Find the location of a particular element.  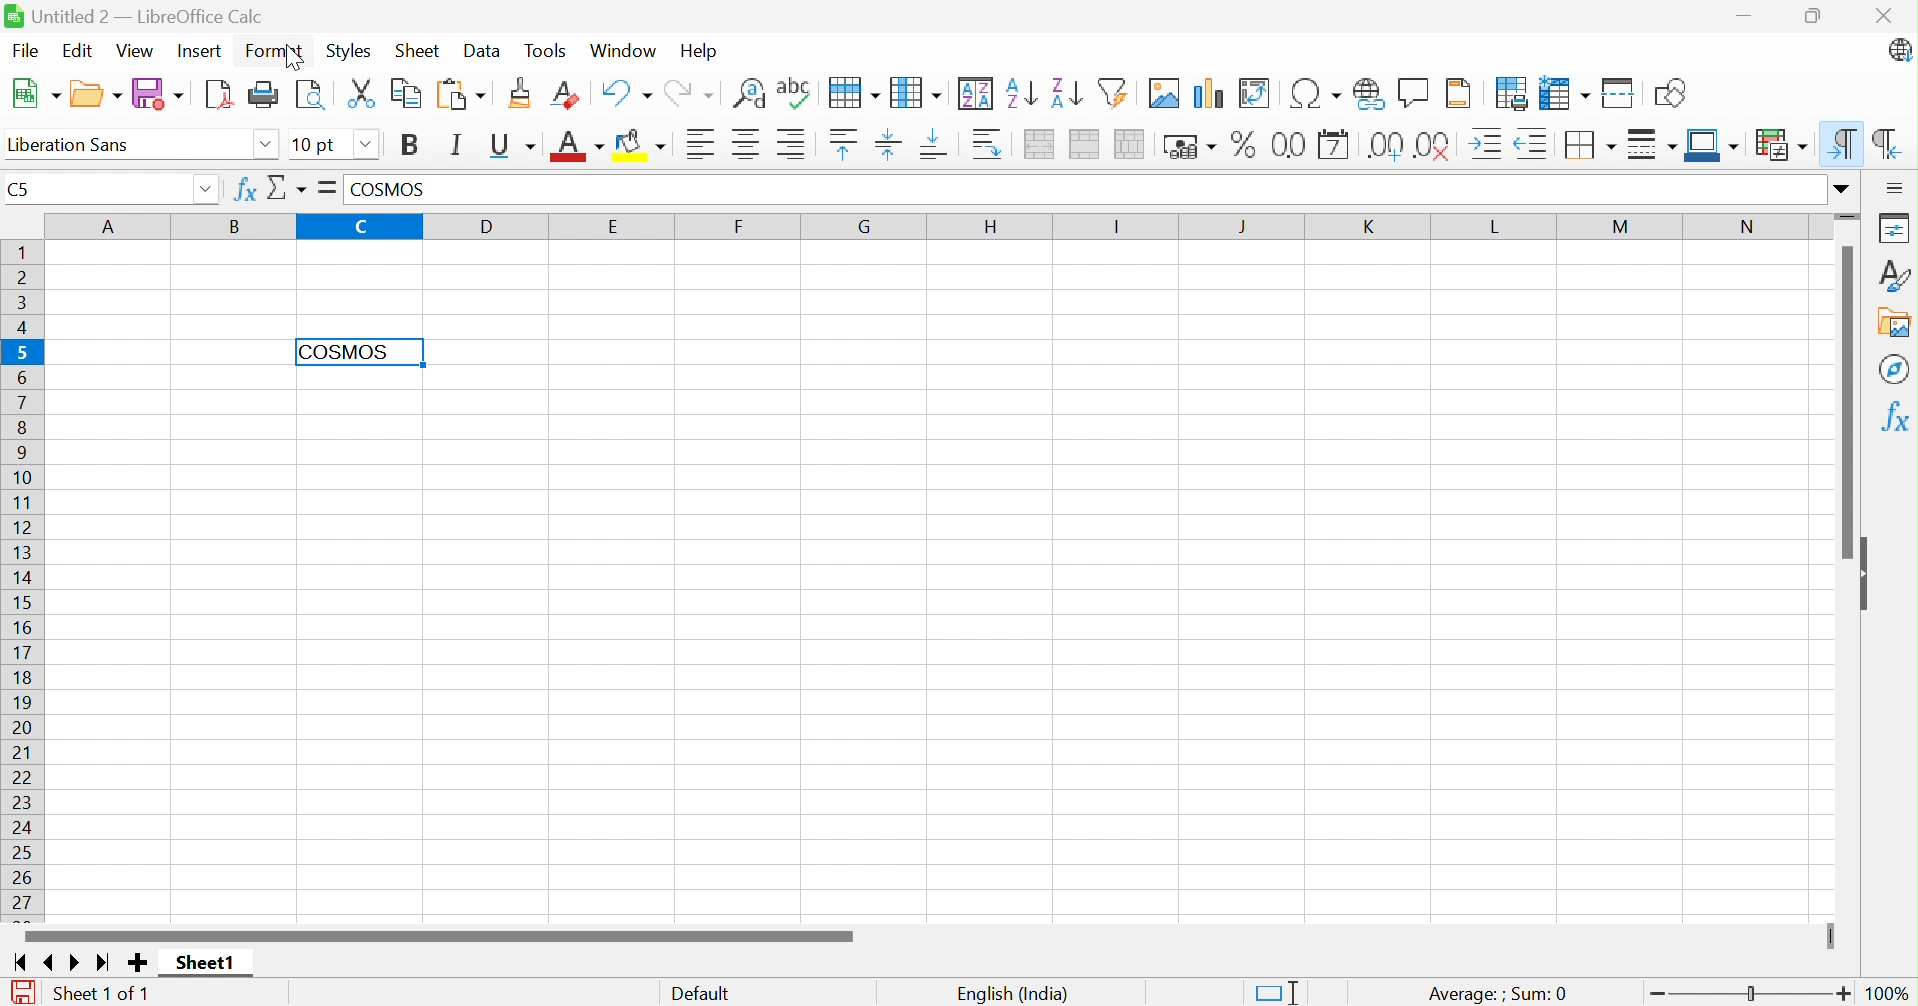

Align Top is located at coordinates (848, 144).